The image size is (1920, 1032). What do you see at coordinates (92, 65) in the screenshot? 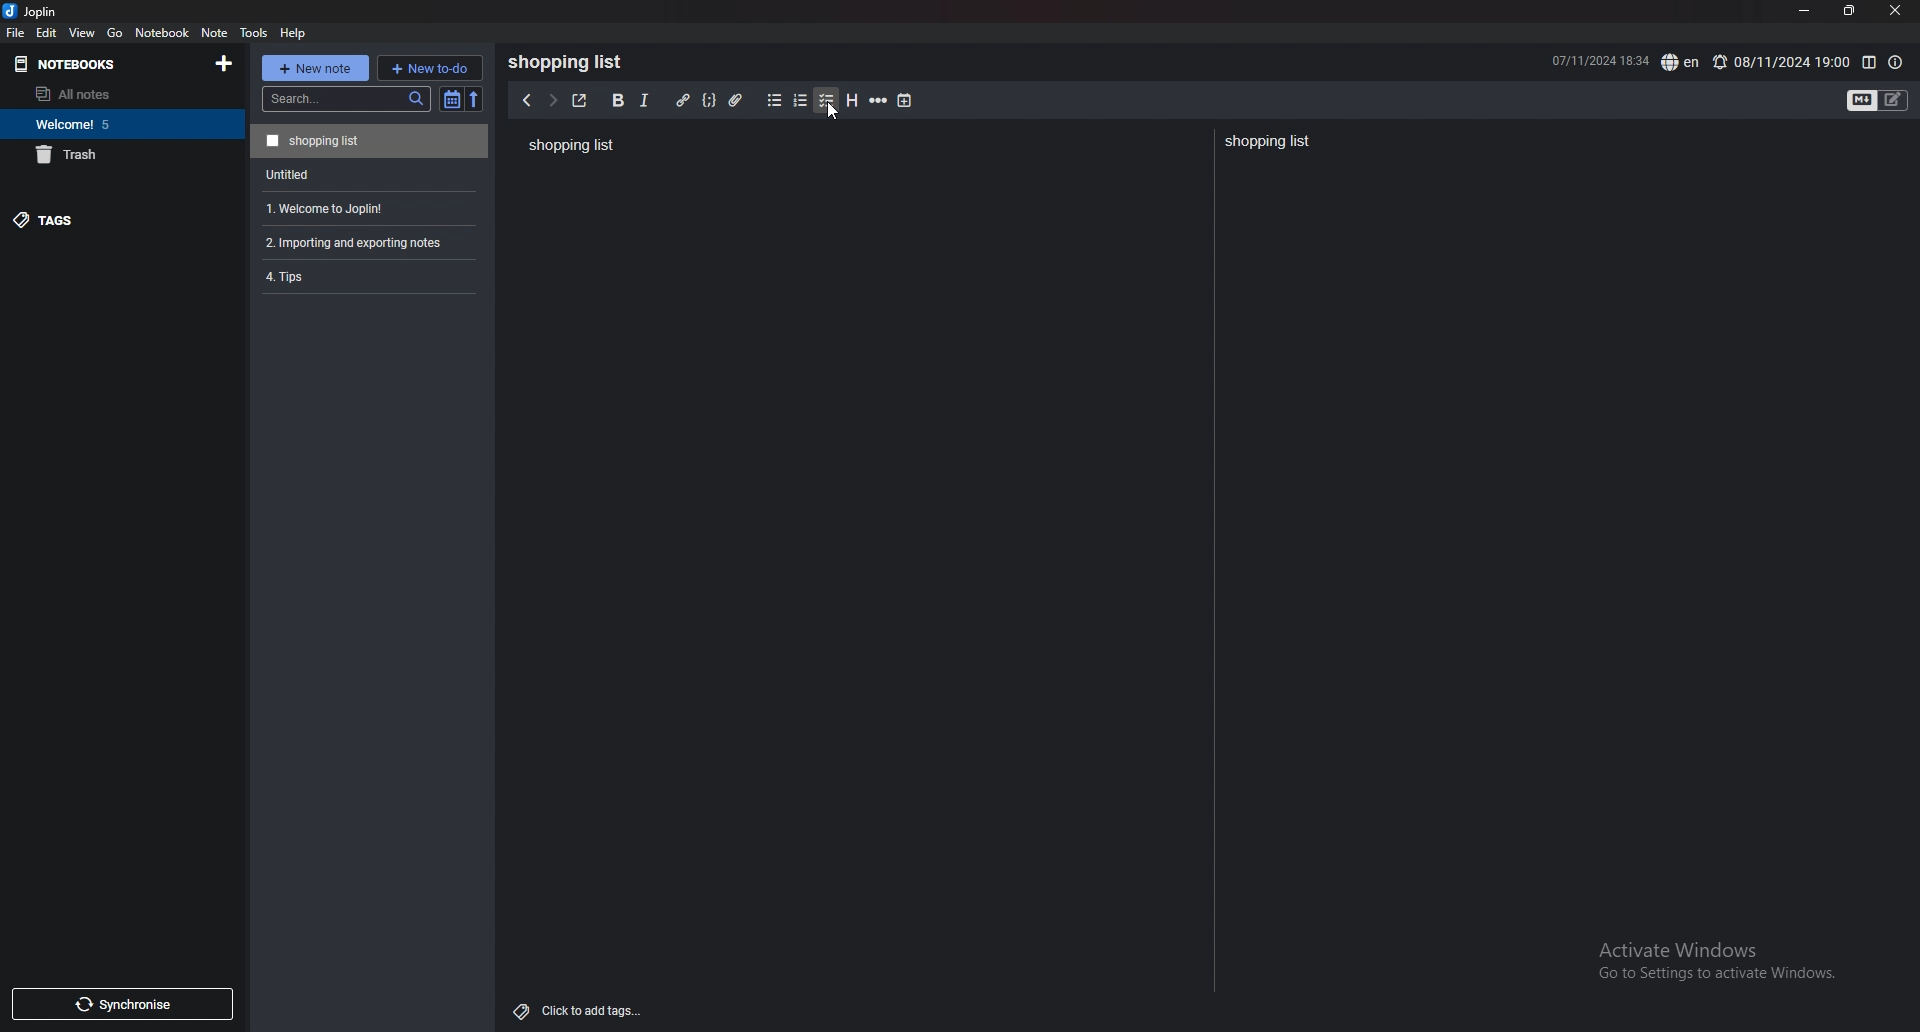
I see `notebooks` at bounding box center [92, 65].